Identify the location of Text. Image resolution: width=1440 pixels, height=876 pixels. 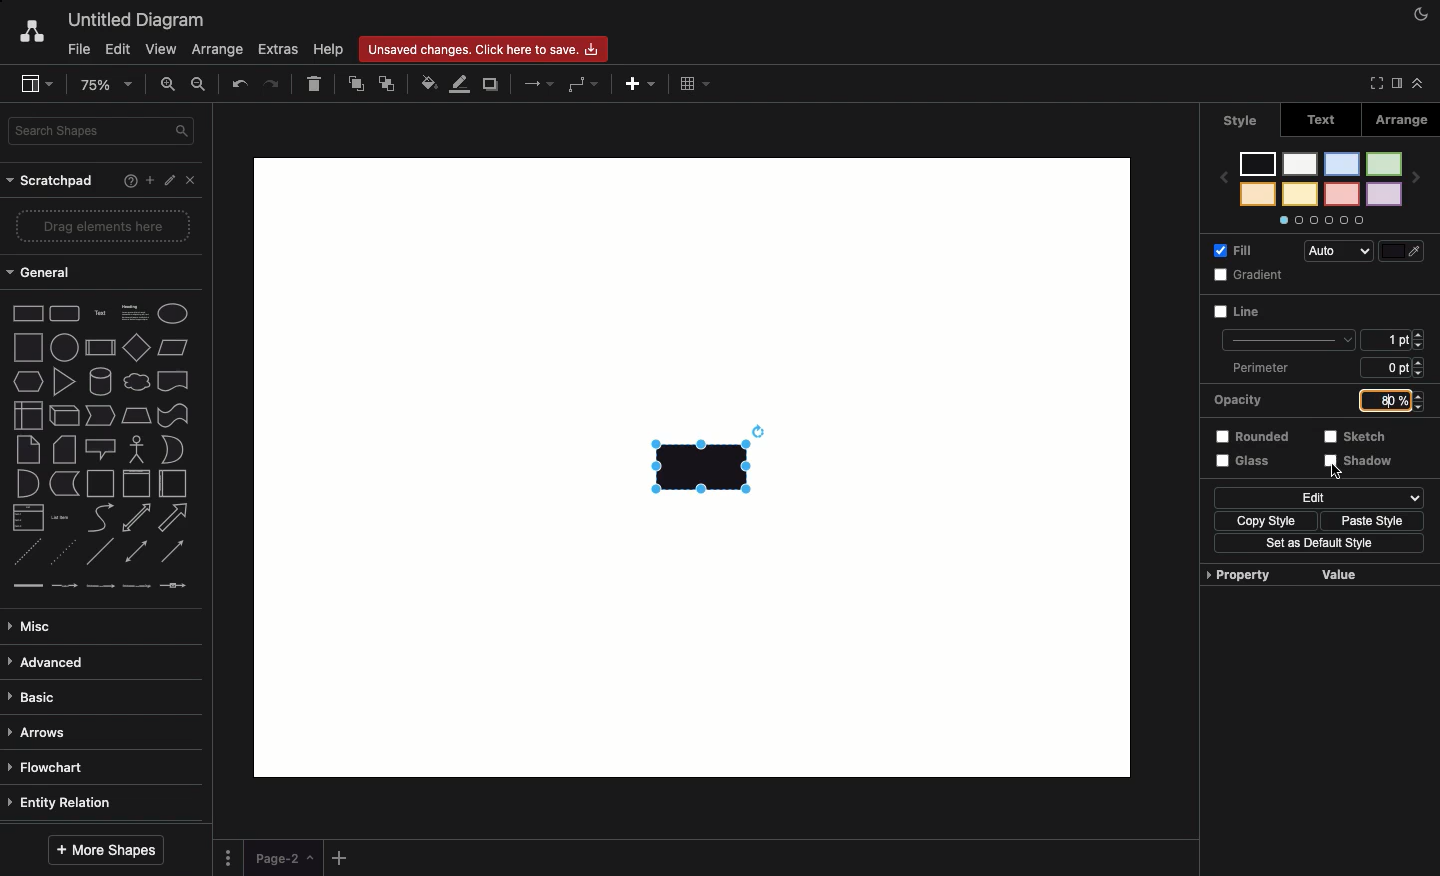
(101, 314).